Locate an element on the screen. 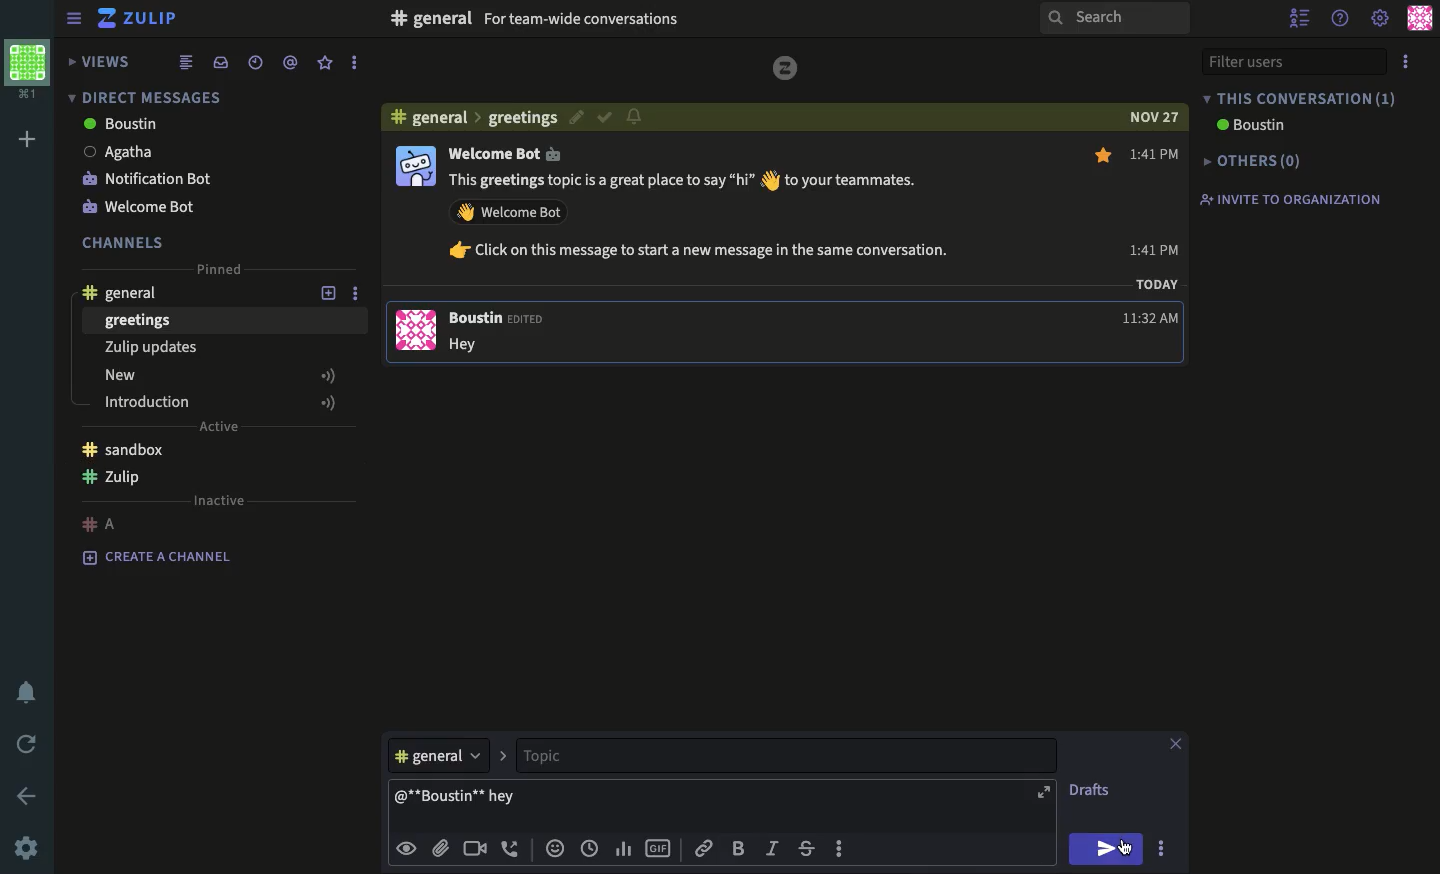 This screenshot has width=1440, height=874. 1:41 PM is located at coordinates (1156, 201).